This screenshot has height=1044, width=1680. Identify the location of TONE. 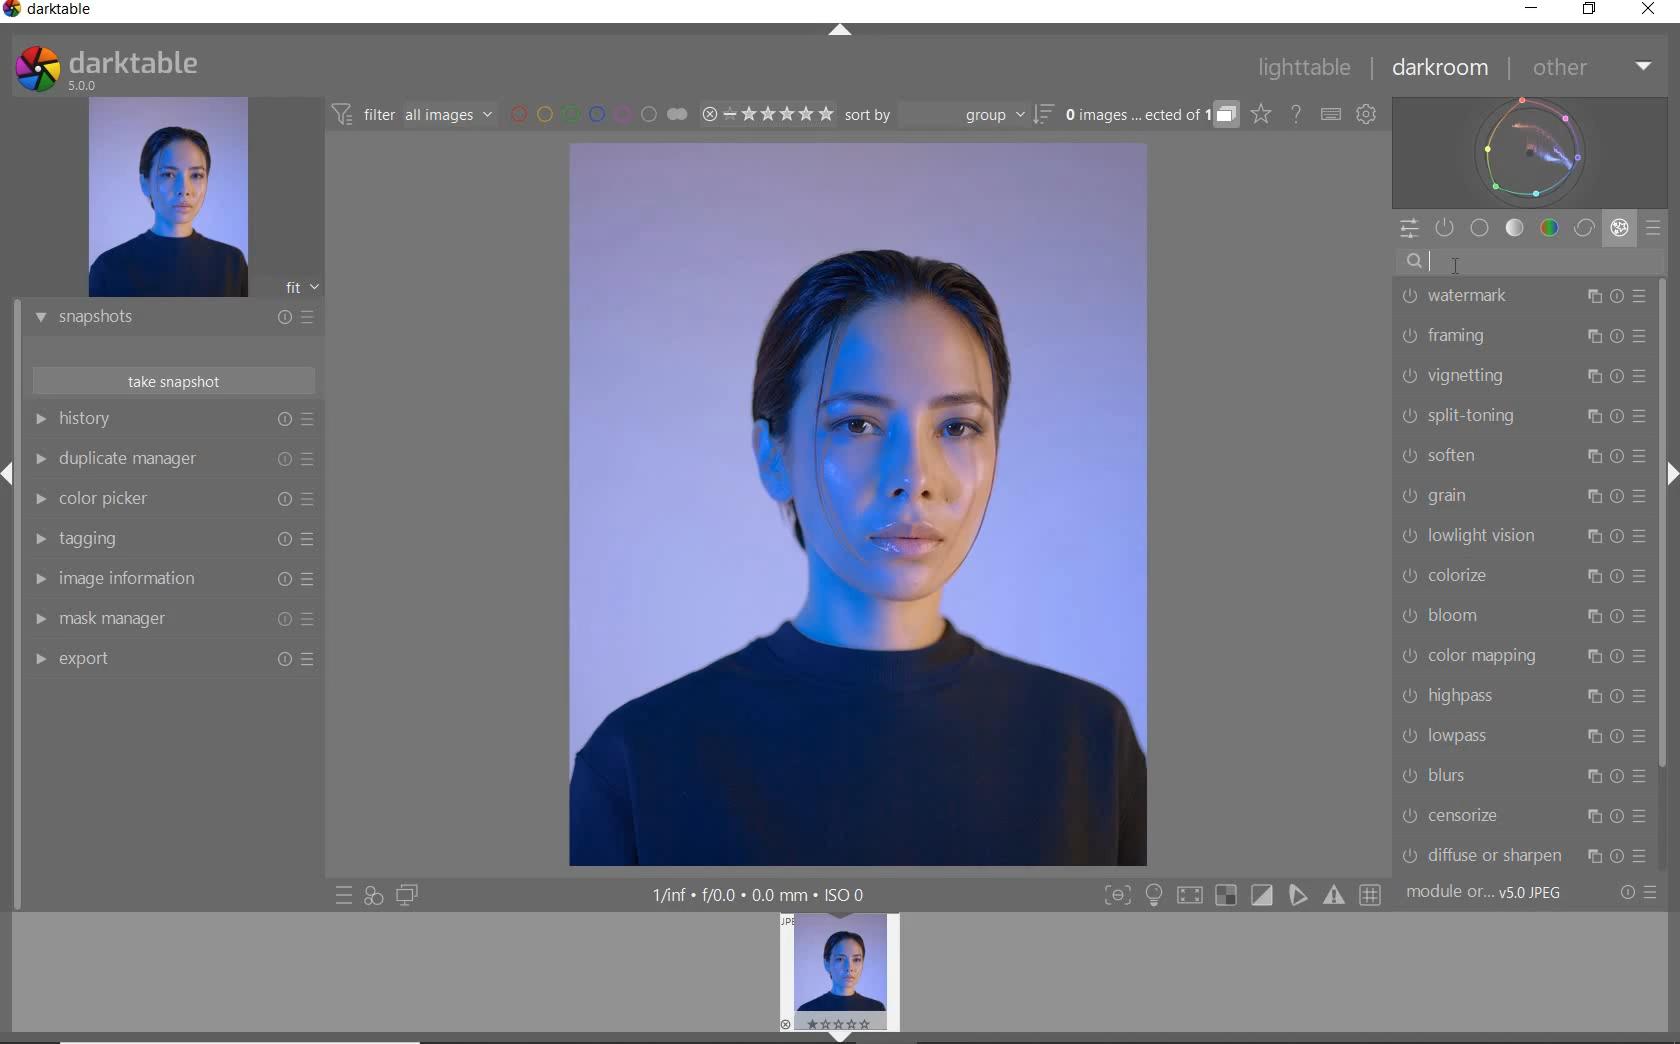
(1516, 228).